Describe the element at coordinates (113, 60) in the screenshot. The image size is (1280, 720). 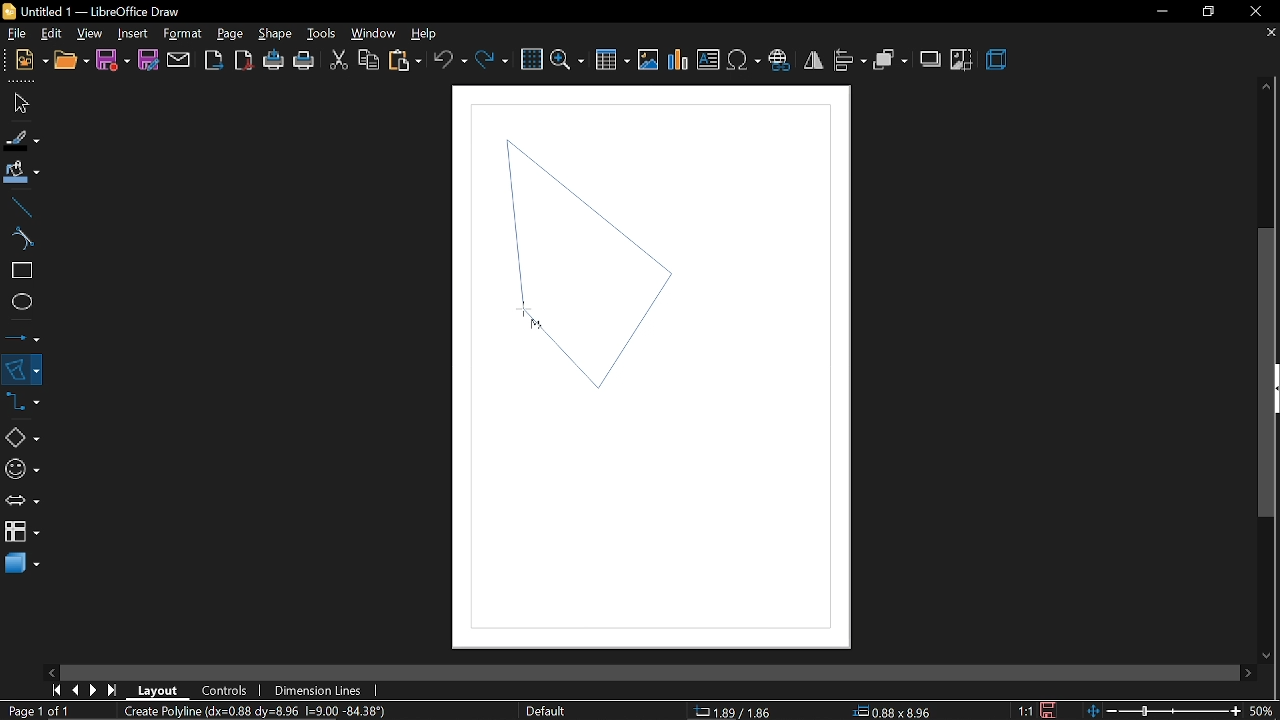
I see `save` at that location.